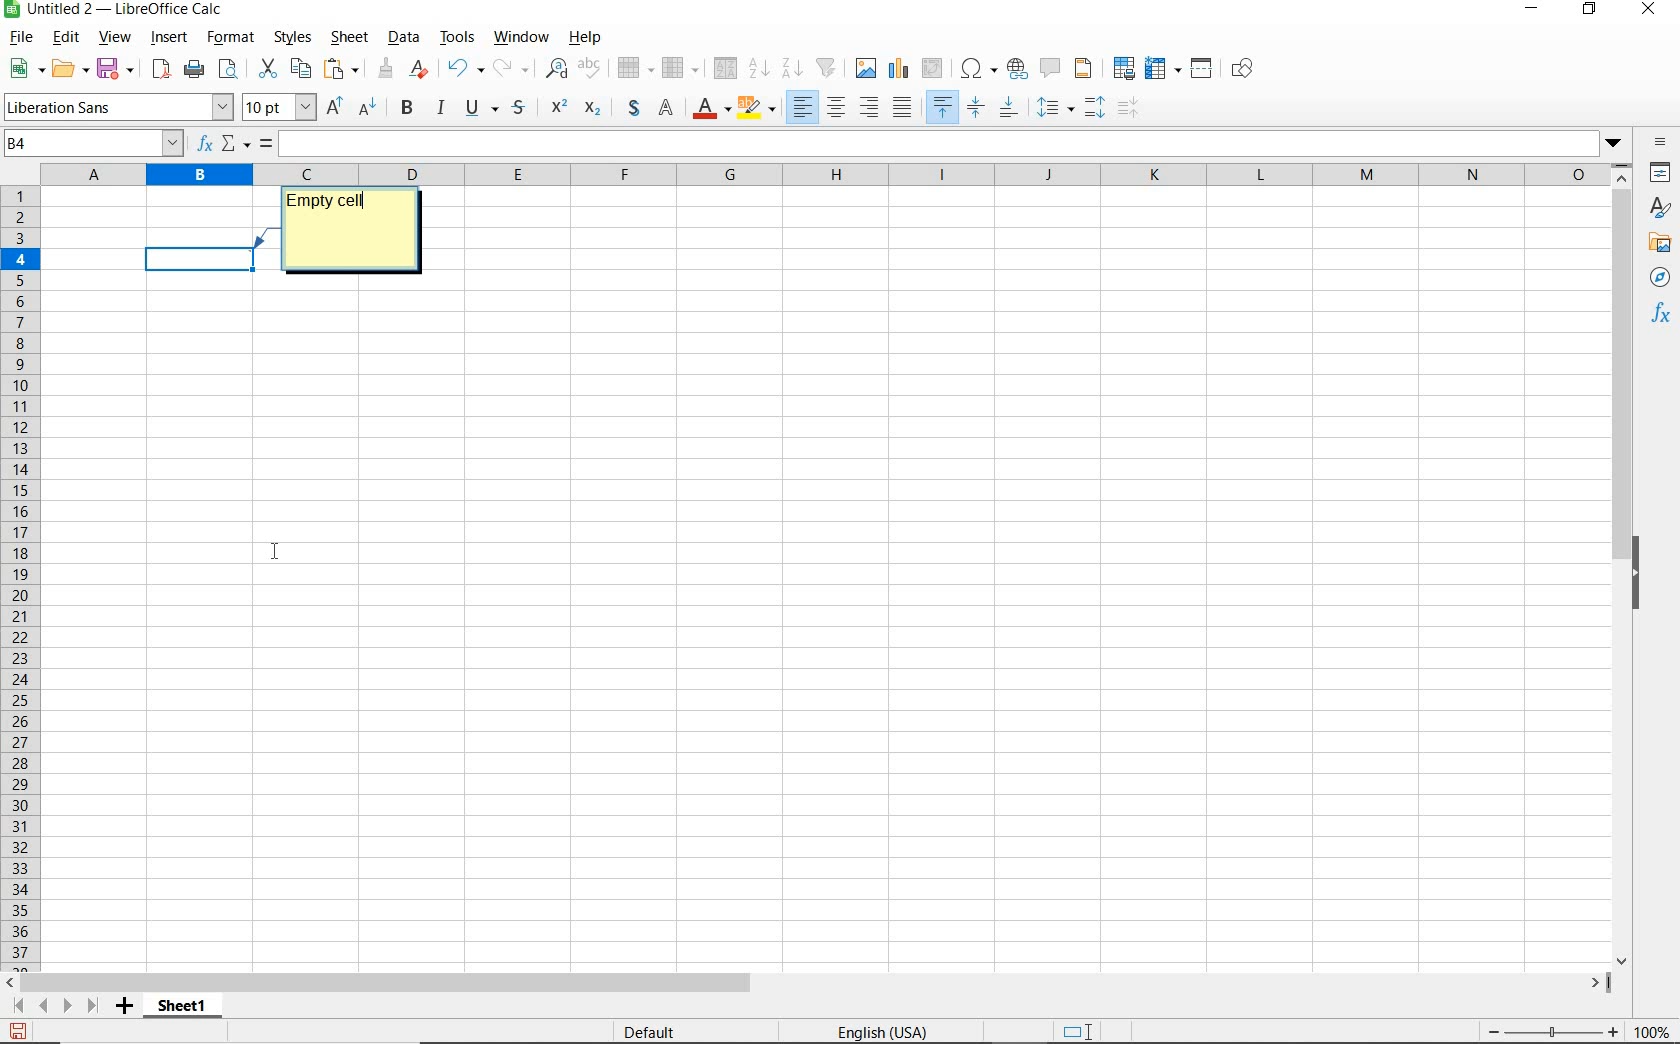 The width and height of the screenshot is (1680, 1044). Describe the element at coordinates (464, 68) in the screenshot. I see `undo` at that location.